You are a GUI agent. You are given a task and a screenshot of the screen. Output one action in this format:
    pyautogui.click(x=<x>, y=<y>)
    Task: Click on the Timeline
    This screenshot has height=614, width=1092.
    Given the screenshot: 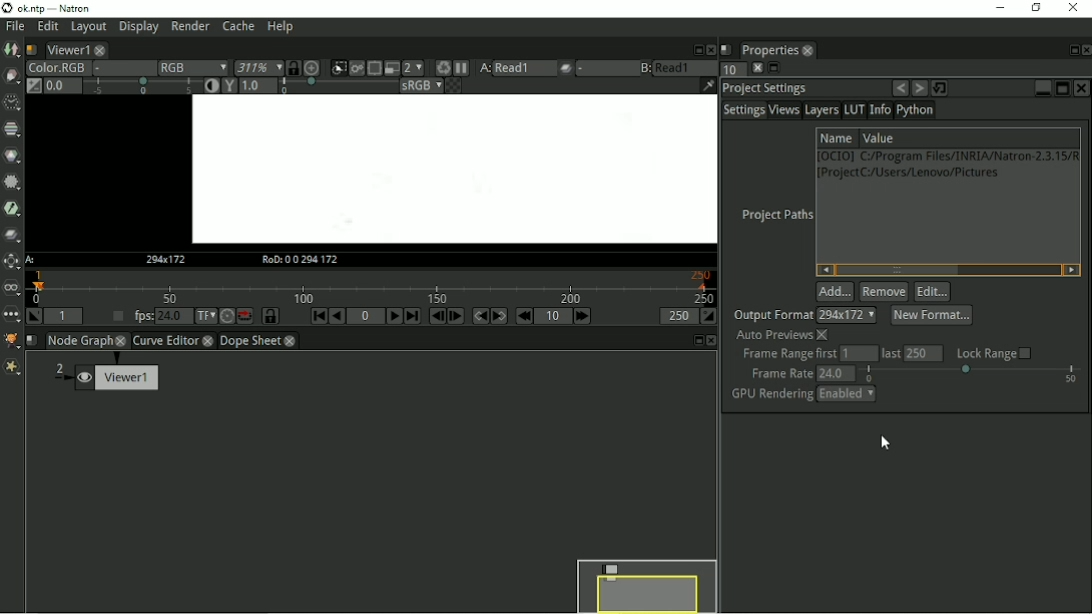 What is the action you would take?
    pyautogui.click(x=373, y=287)
    